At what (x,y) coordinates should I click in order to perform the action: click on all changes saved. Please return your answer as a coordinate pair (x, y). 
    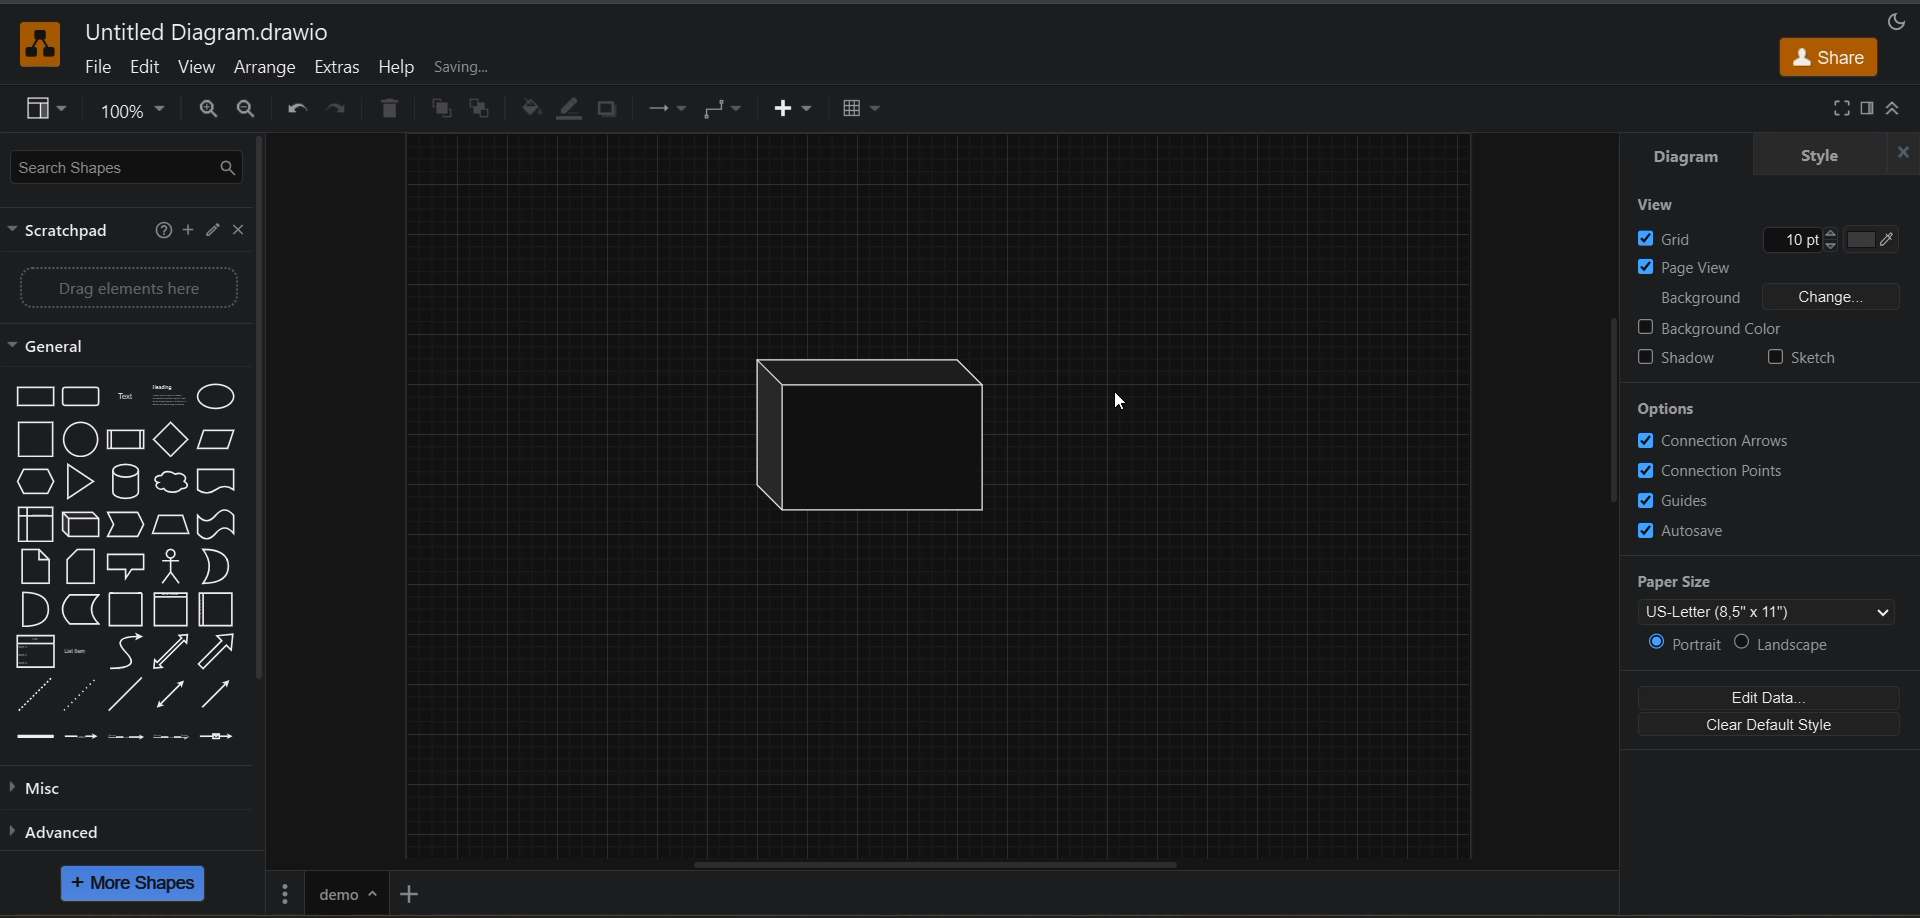
    Looking at the image, I should click on (497, 65).